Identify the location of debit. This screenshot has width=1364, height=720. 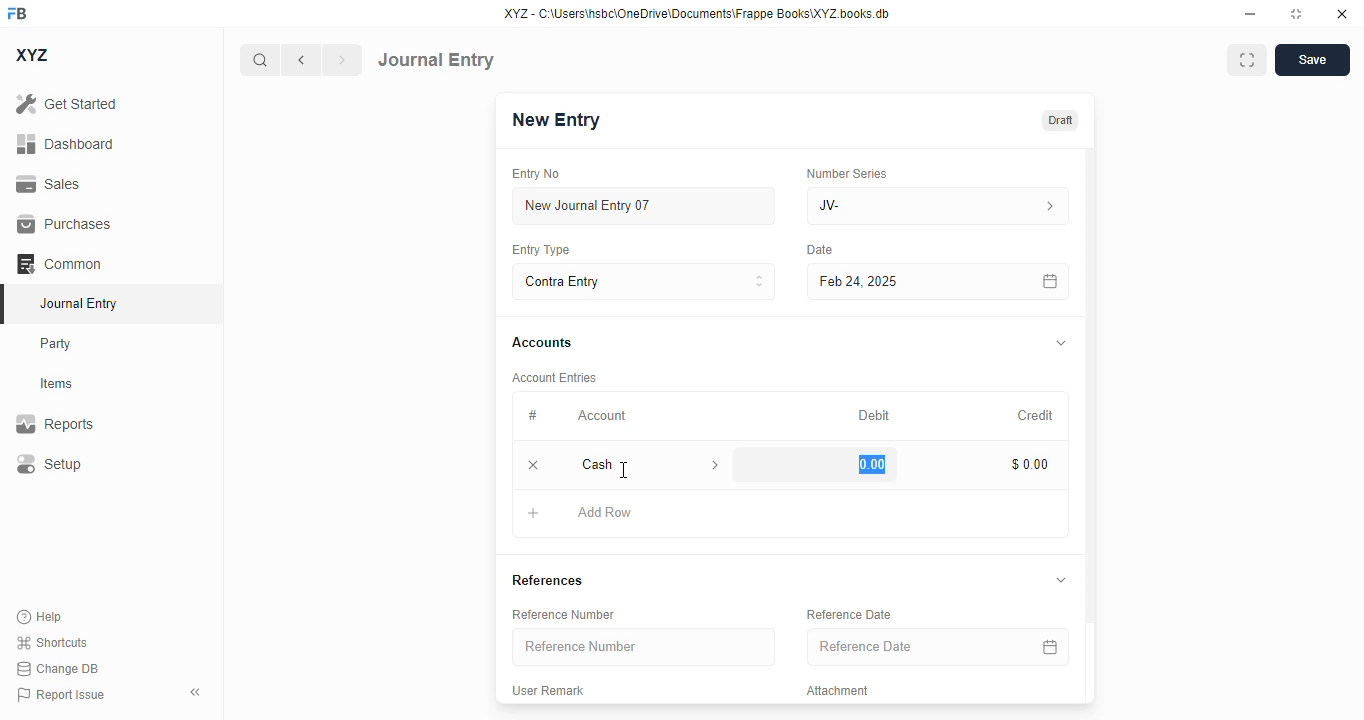
(875, 415).